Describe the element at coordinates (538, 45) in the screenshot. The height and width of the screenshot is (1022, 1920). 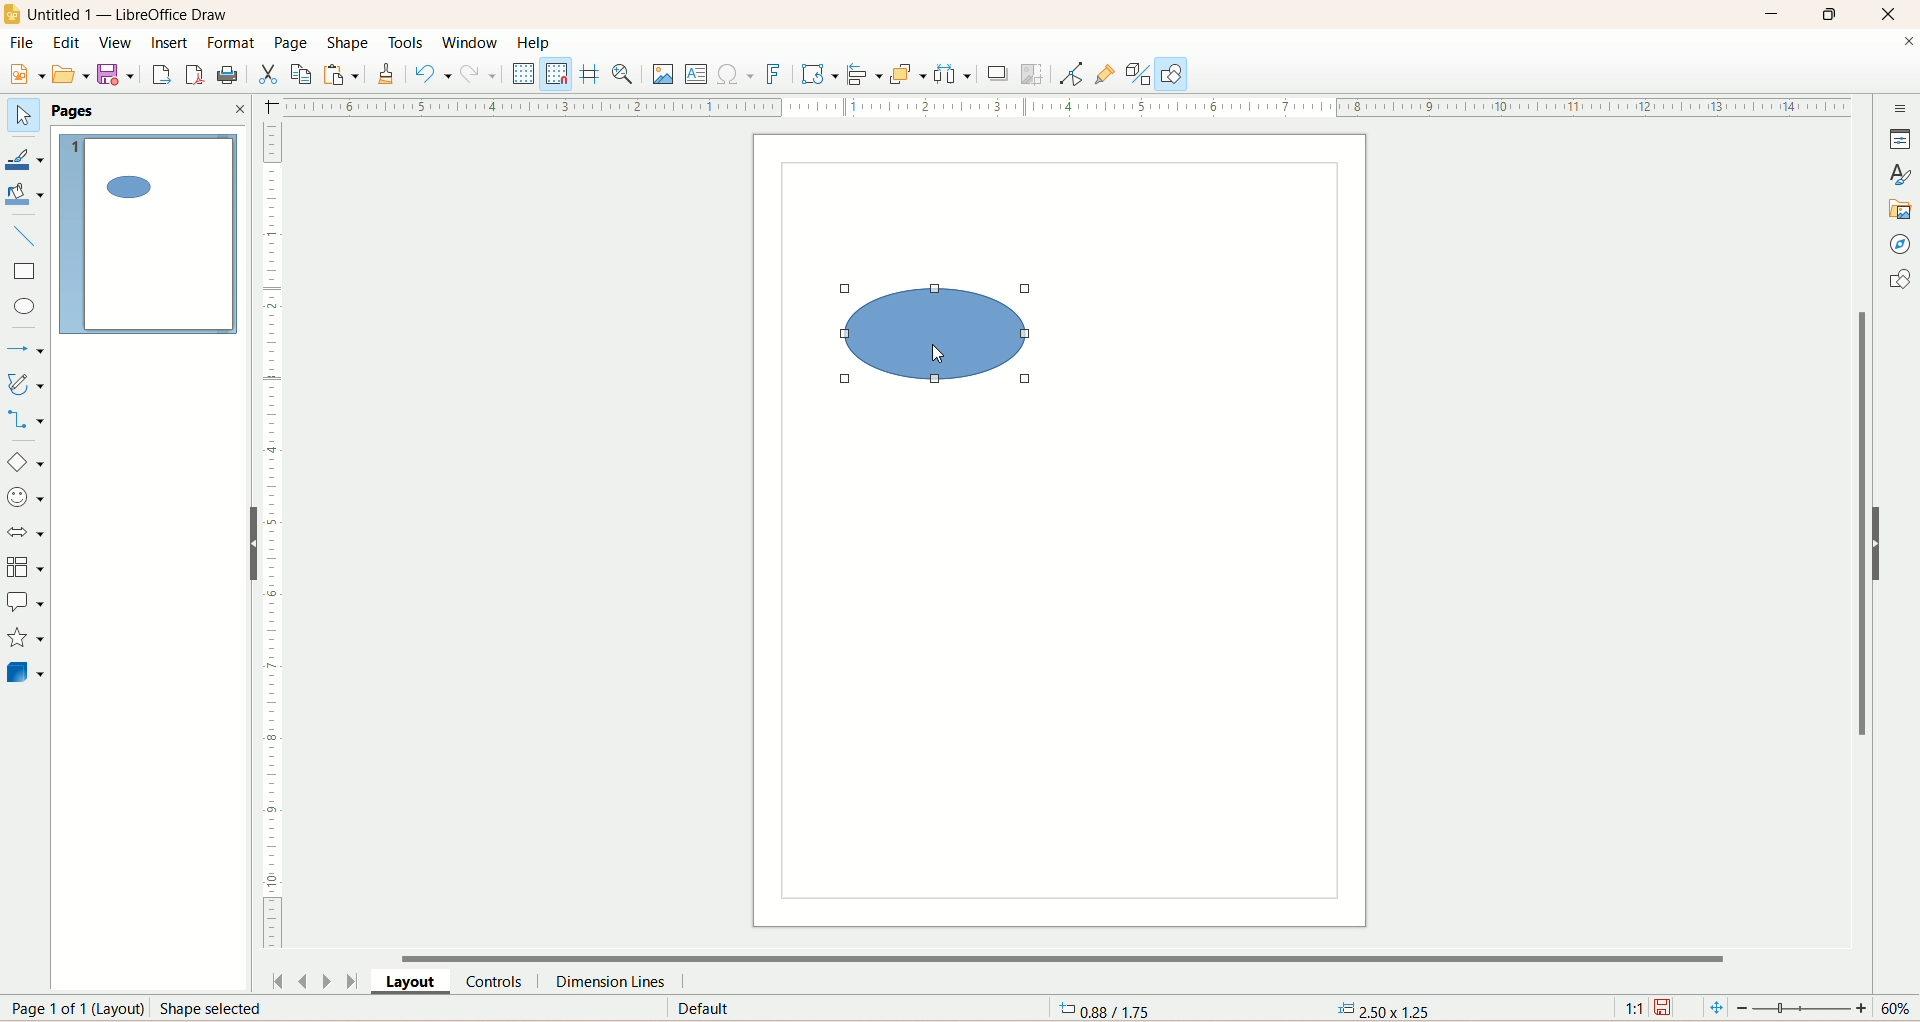
I see `help` at that location.